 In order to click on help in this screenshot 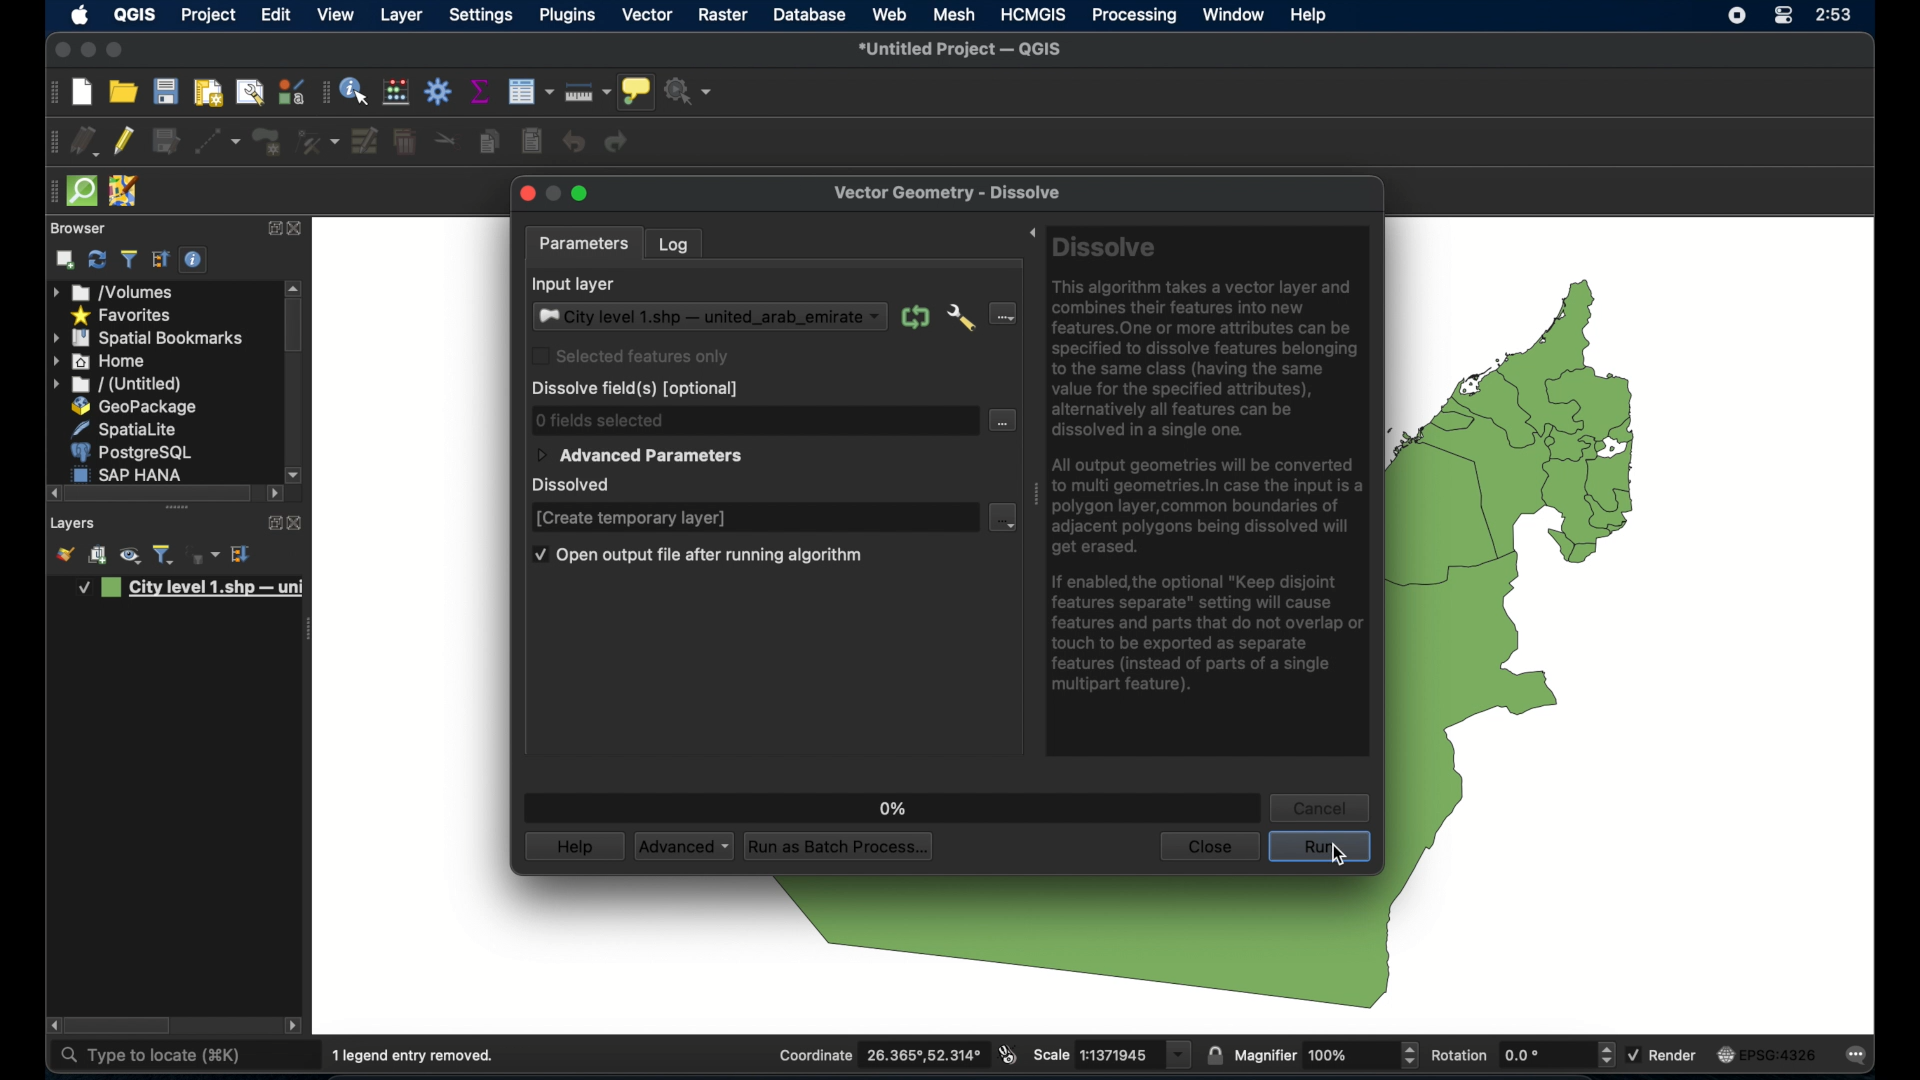, I will do `click(573, 847)`.